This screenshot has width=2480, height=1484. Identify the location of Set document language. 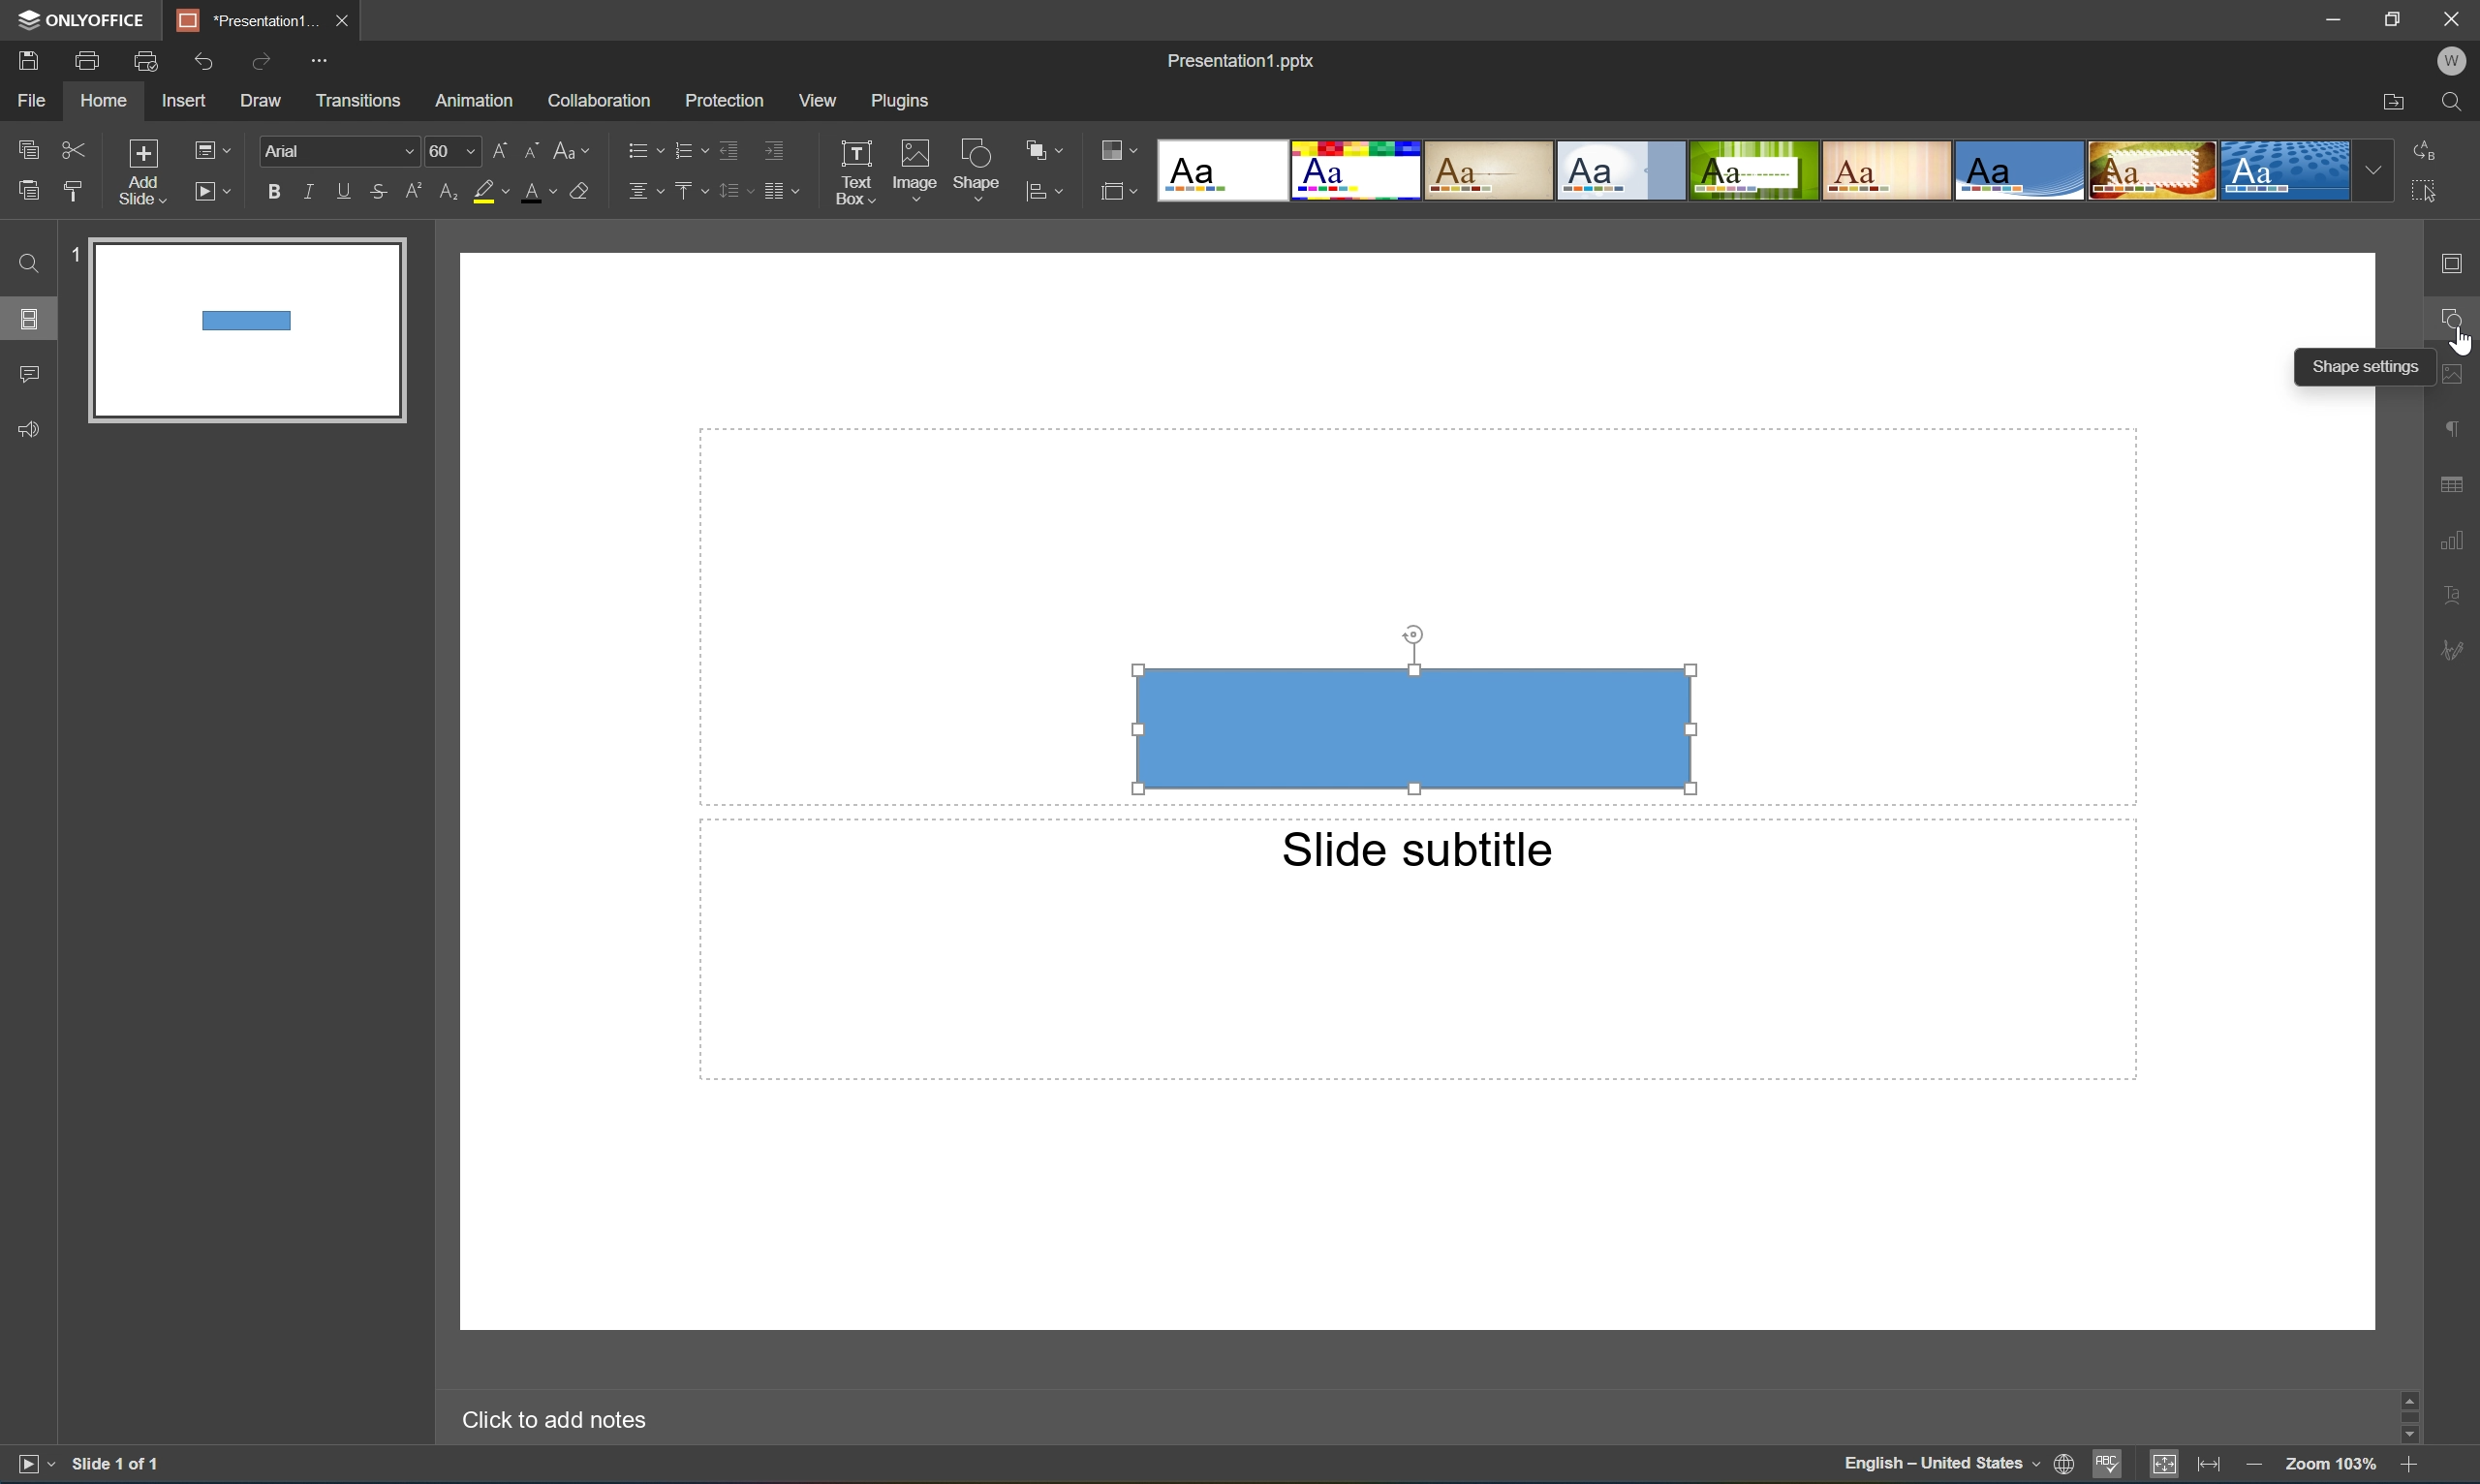
(2063, 1466).